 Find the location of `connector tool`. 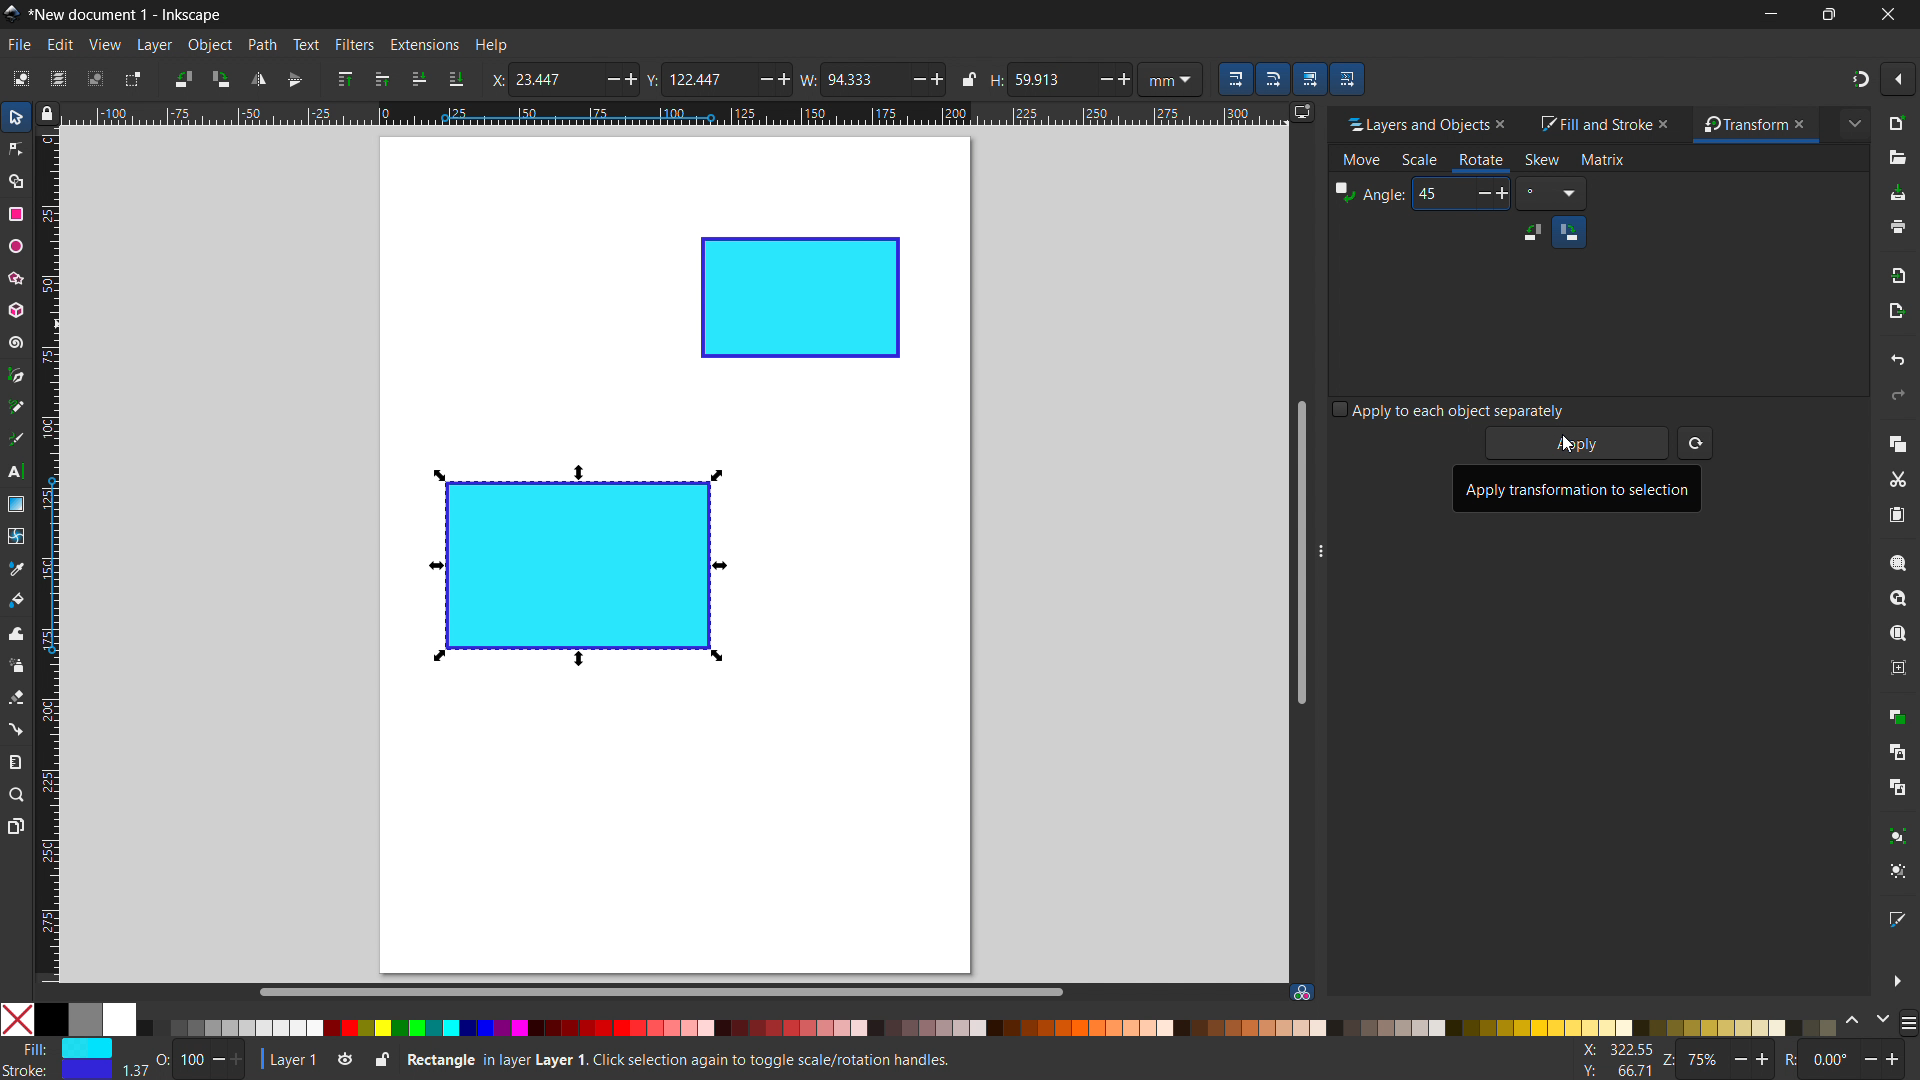

connector tool is located at coordinates (15, 728).